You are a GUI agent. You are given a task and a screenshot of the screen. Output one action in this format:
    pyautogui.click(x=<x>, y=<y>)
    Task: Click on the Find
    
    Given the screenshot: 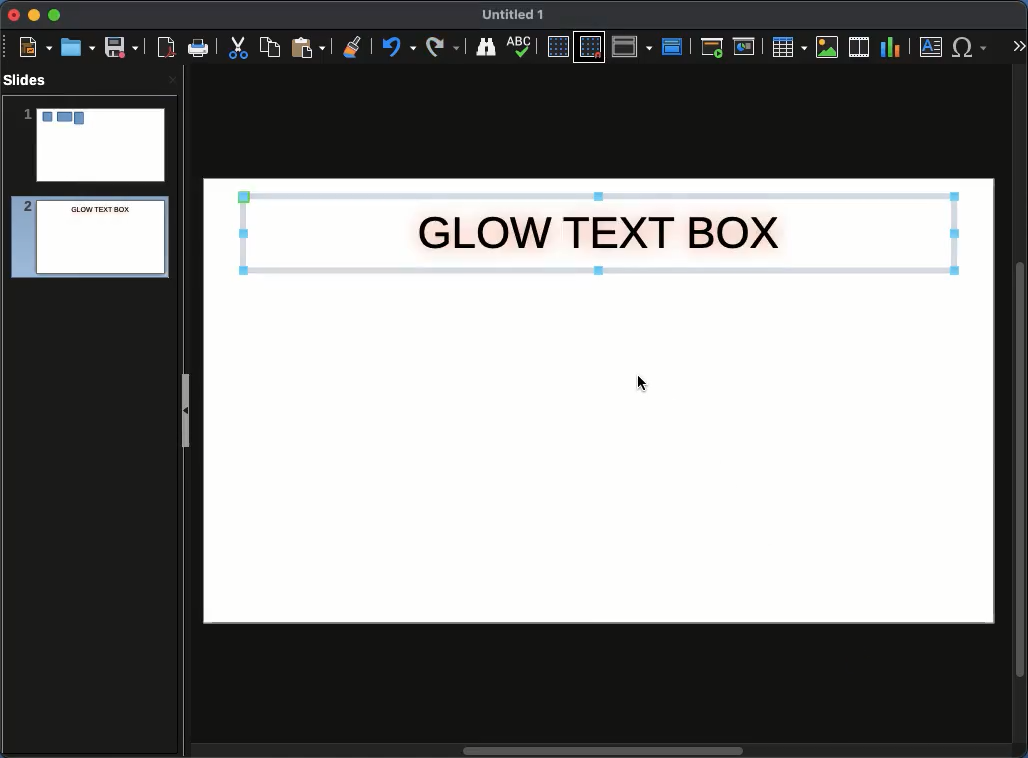 What is the action you would take?
    pyautogui.click(x=485, y=46)
    